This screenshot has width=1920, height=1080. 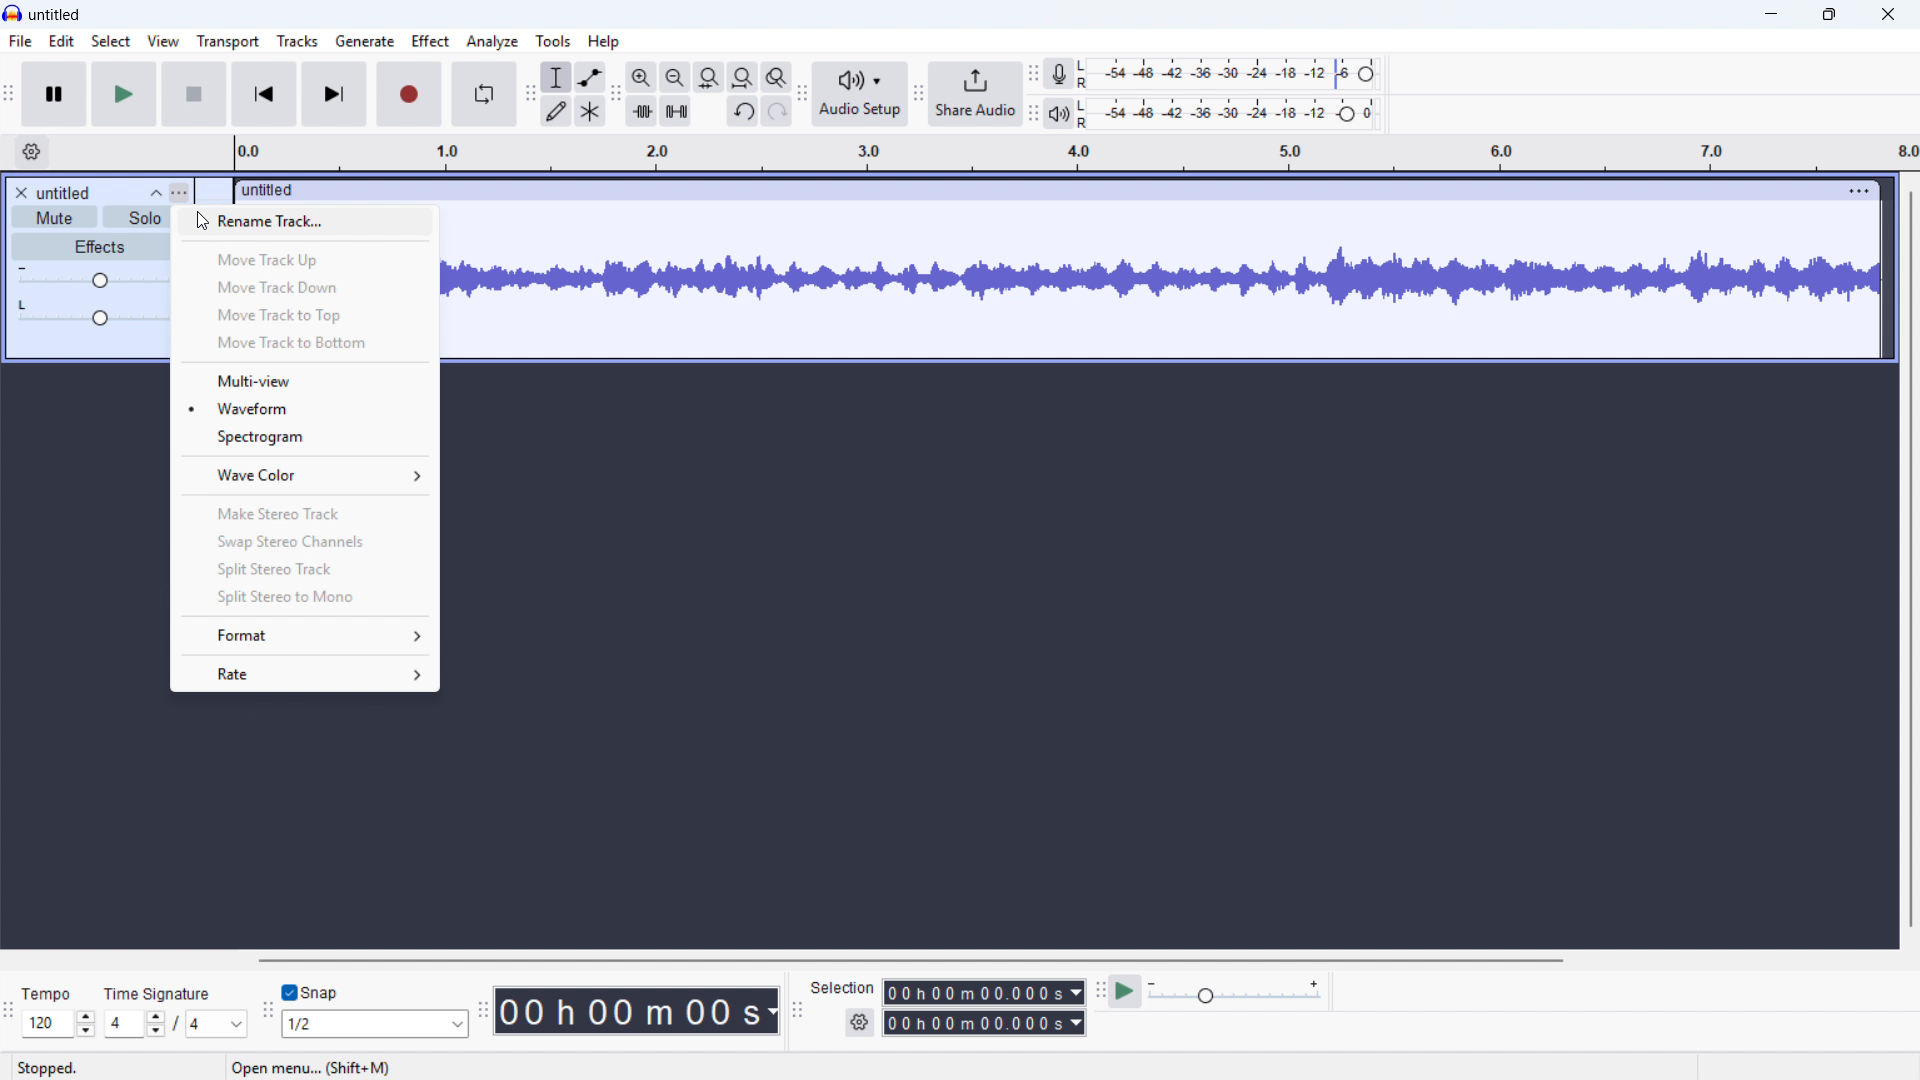 I want to click on mute , so click(x=54, y=217).